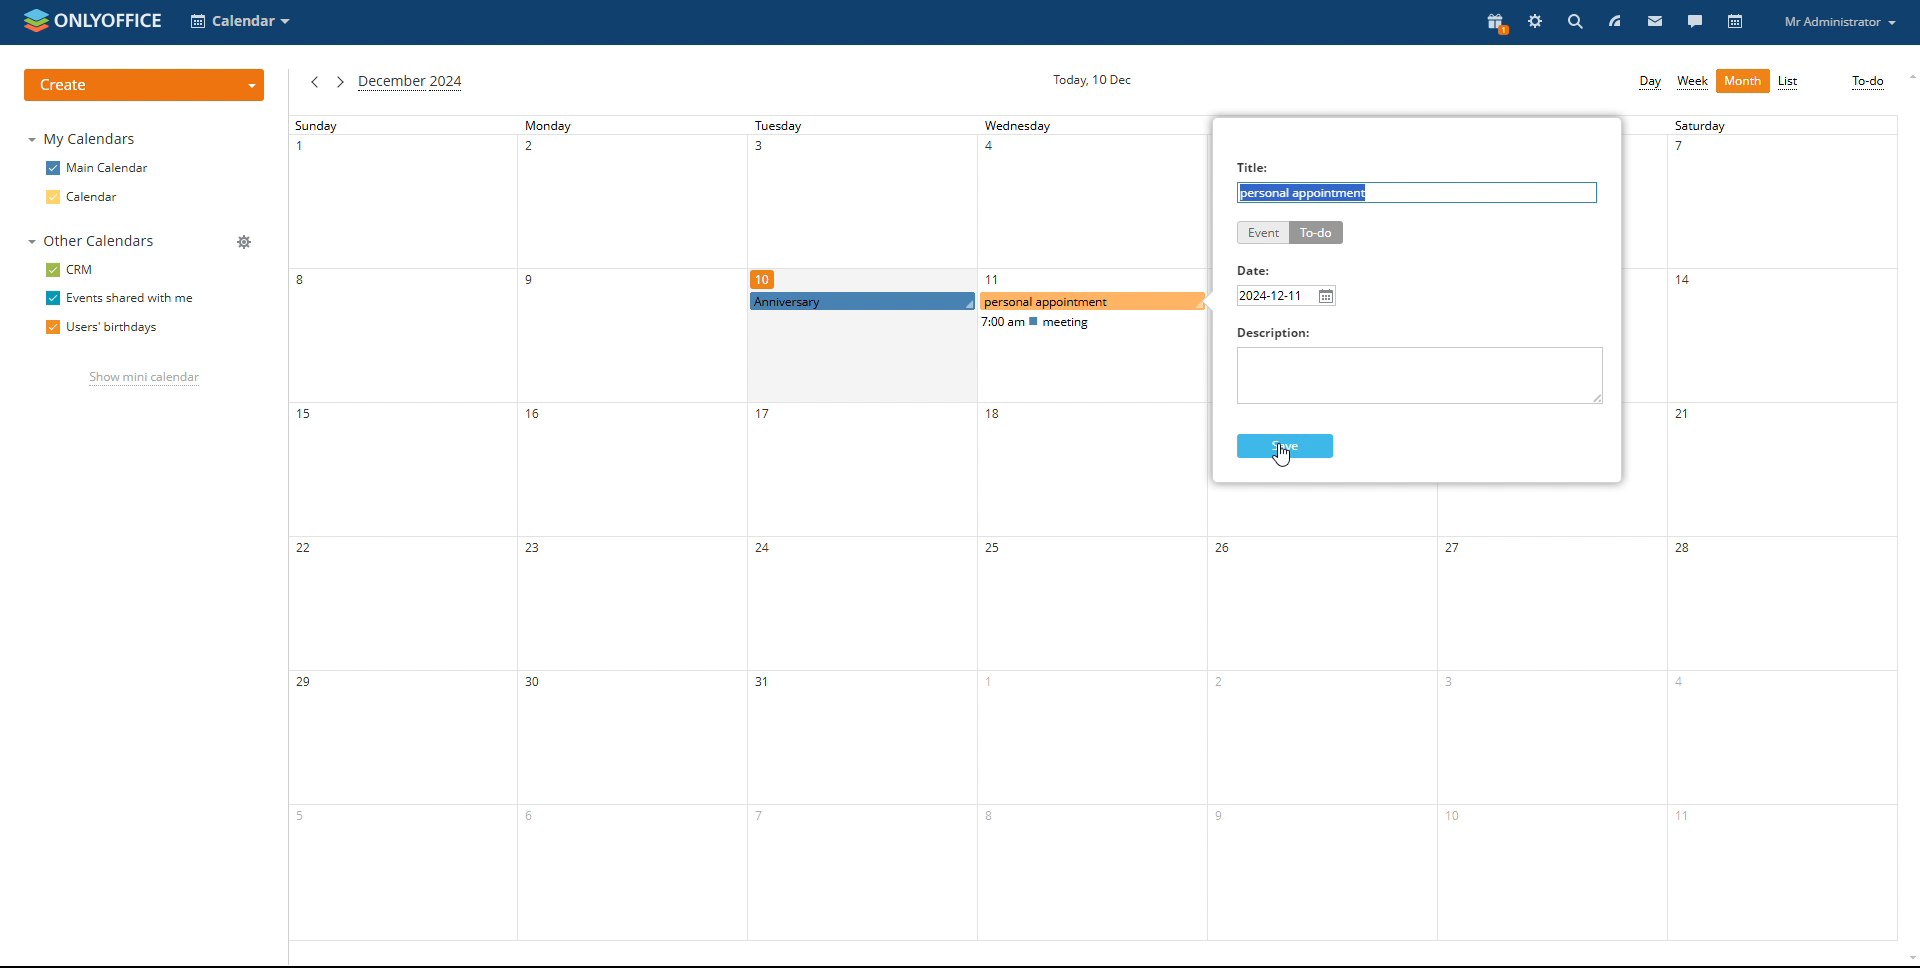  Describe the element at coordinates (35, 24) in the screenshot. I see `onlyoffice logo` at that location.